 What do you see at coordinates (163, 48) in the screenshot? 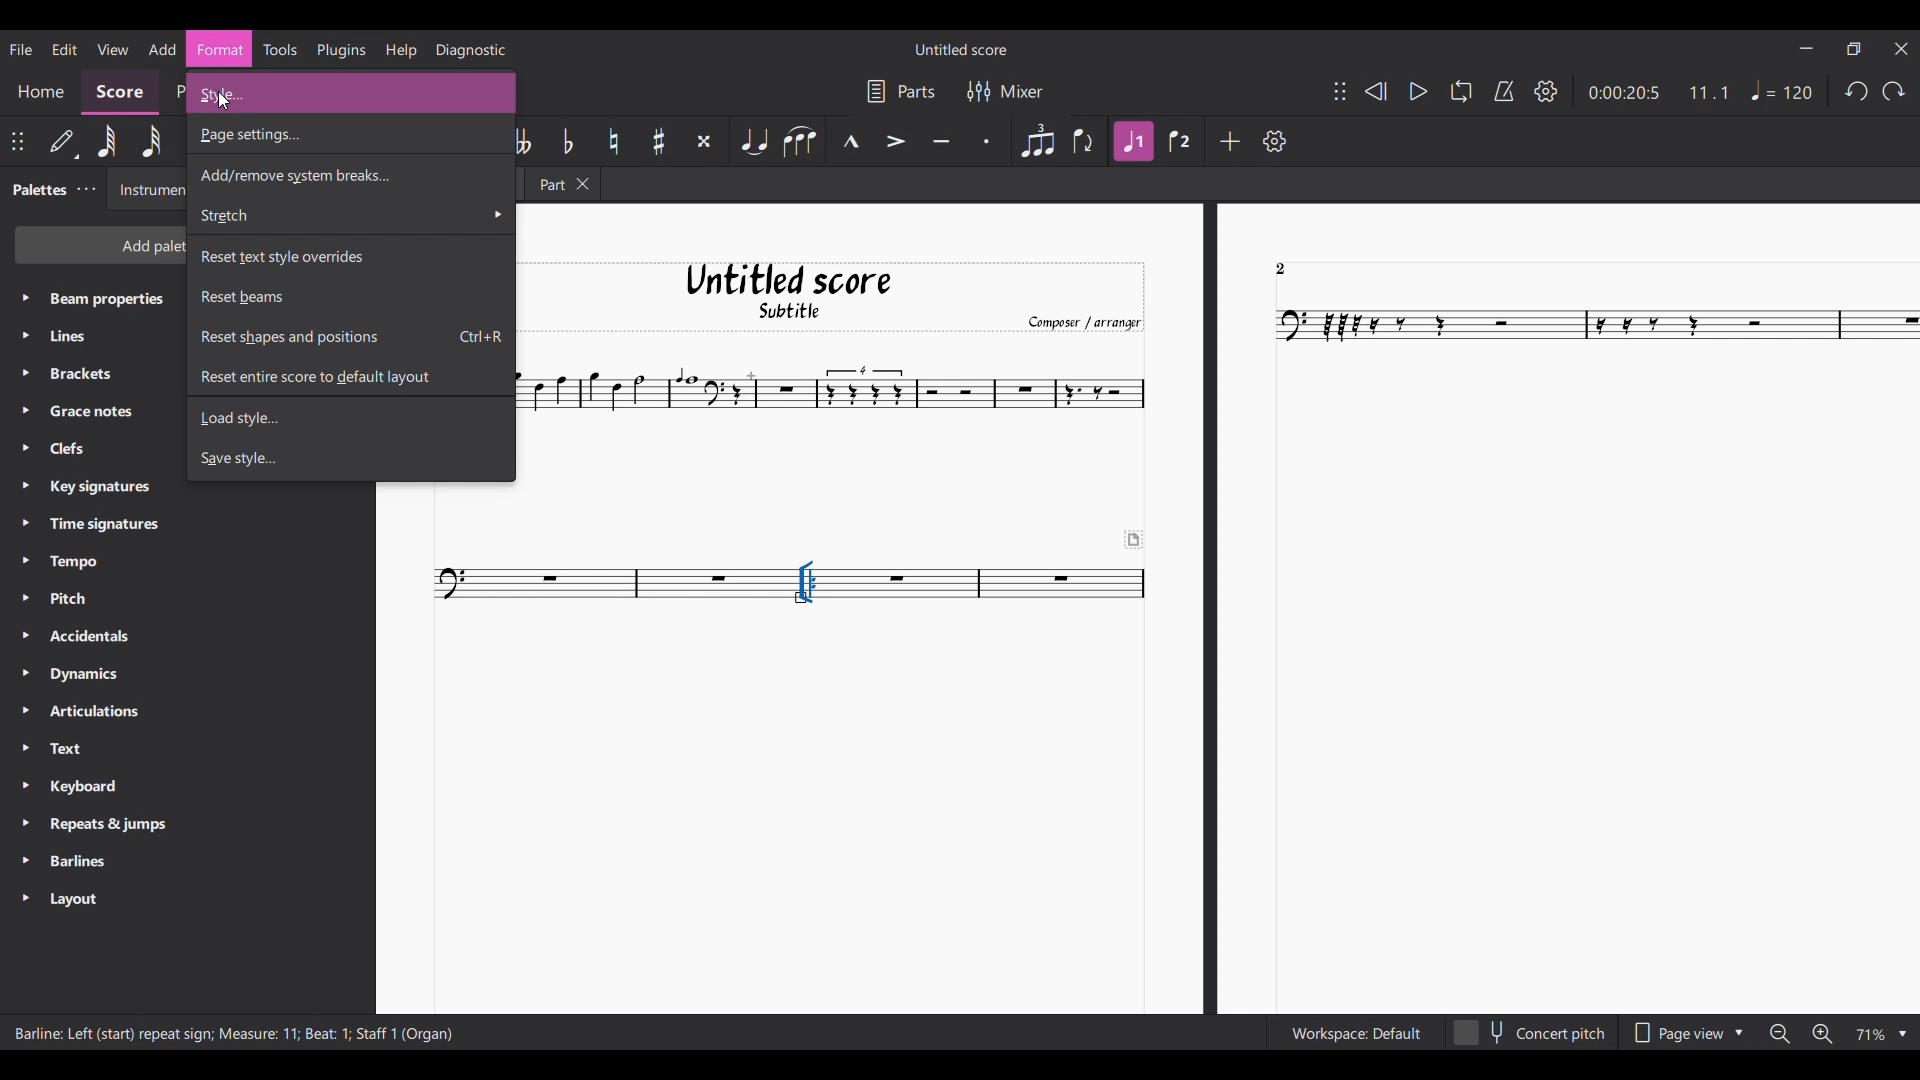
I see `Add menu` at bounding box center [163, 48].